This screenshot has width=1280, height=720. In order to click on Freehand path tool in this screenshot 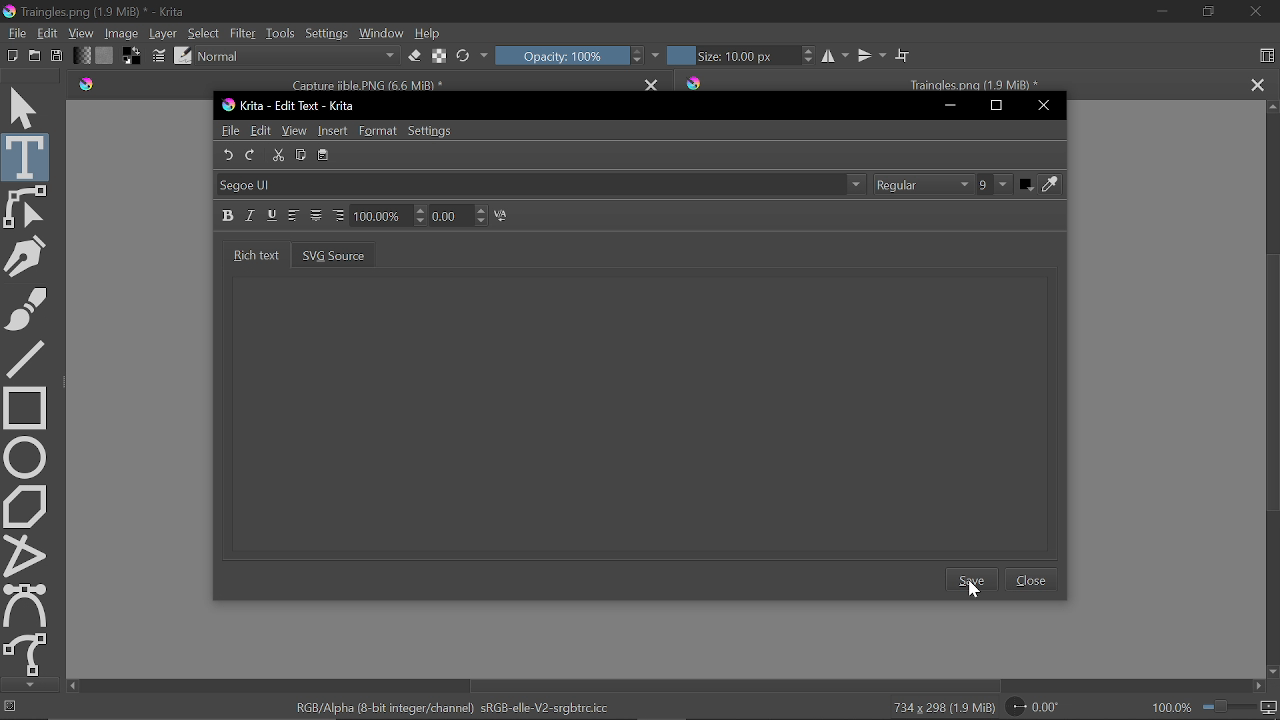, I will do `click(28, 653)`.